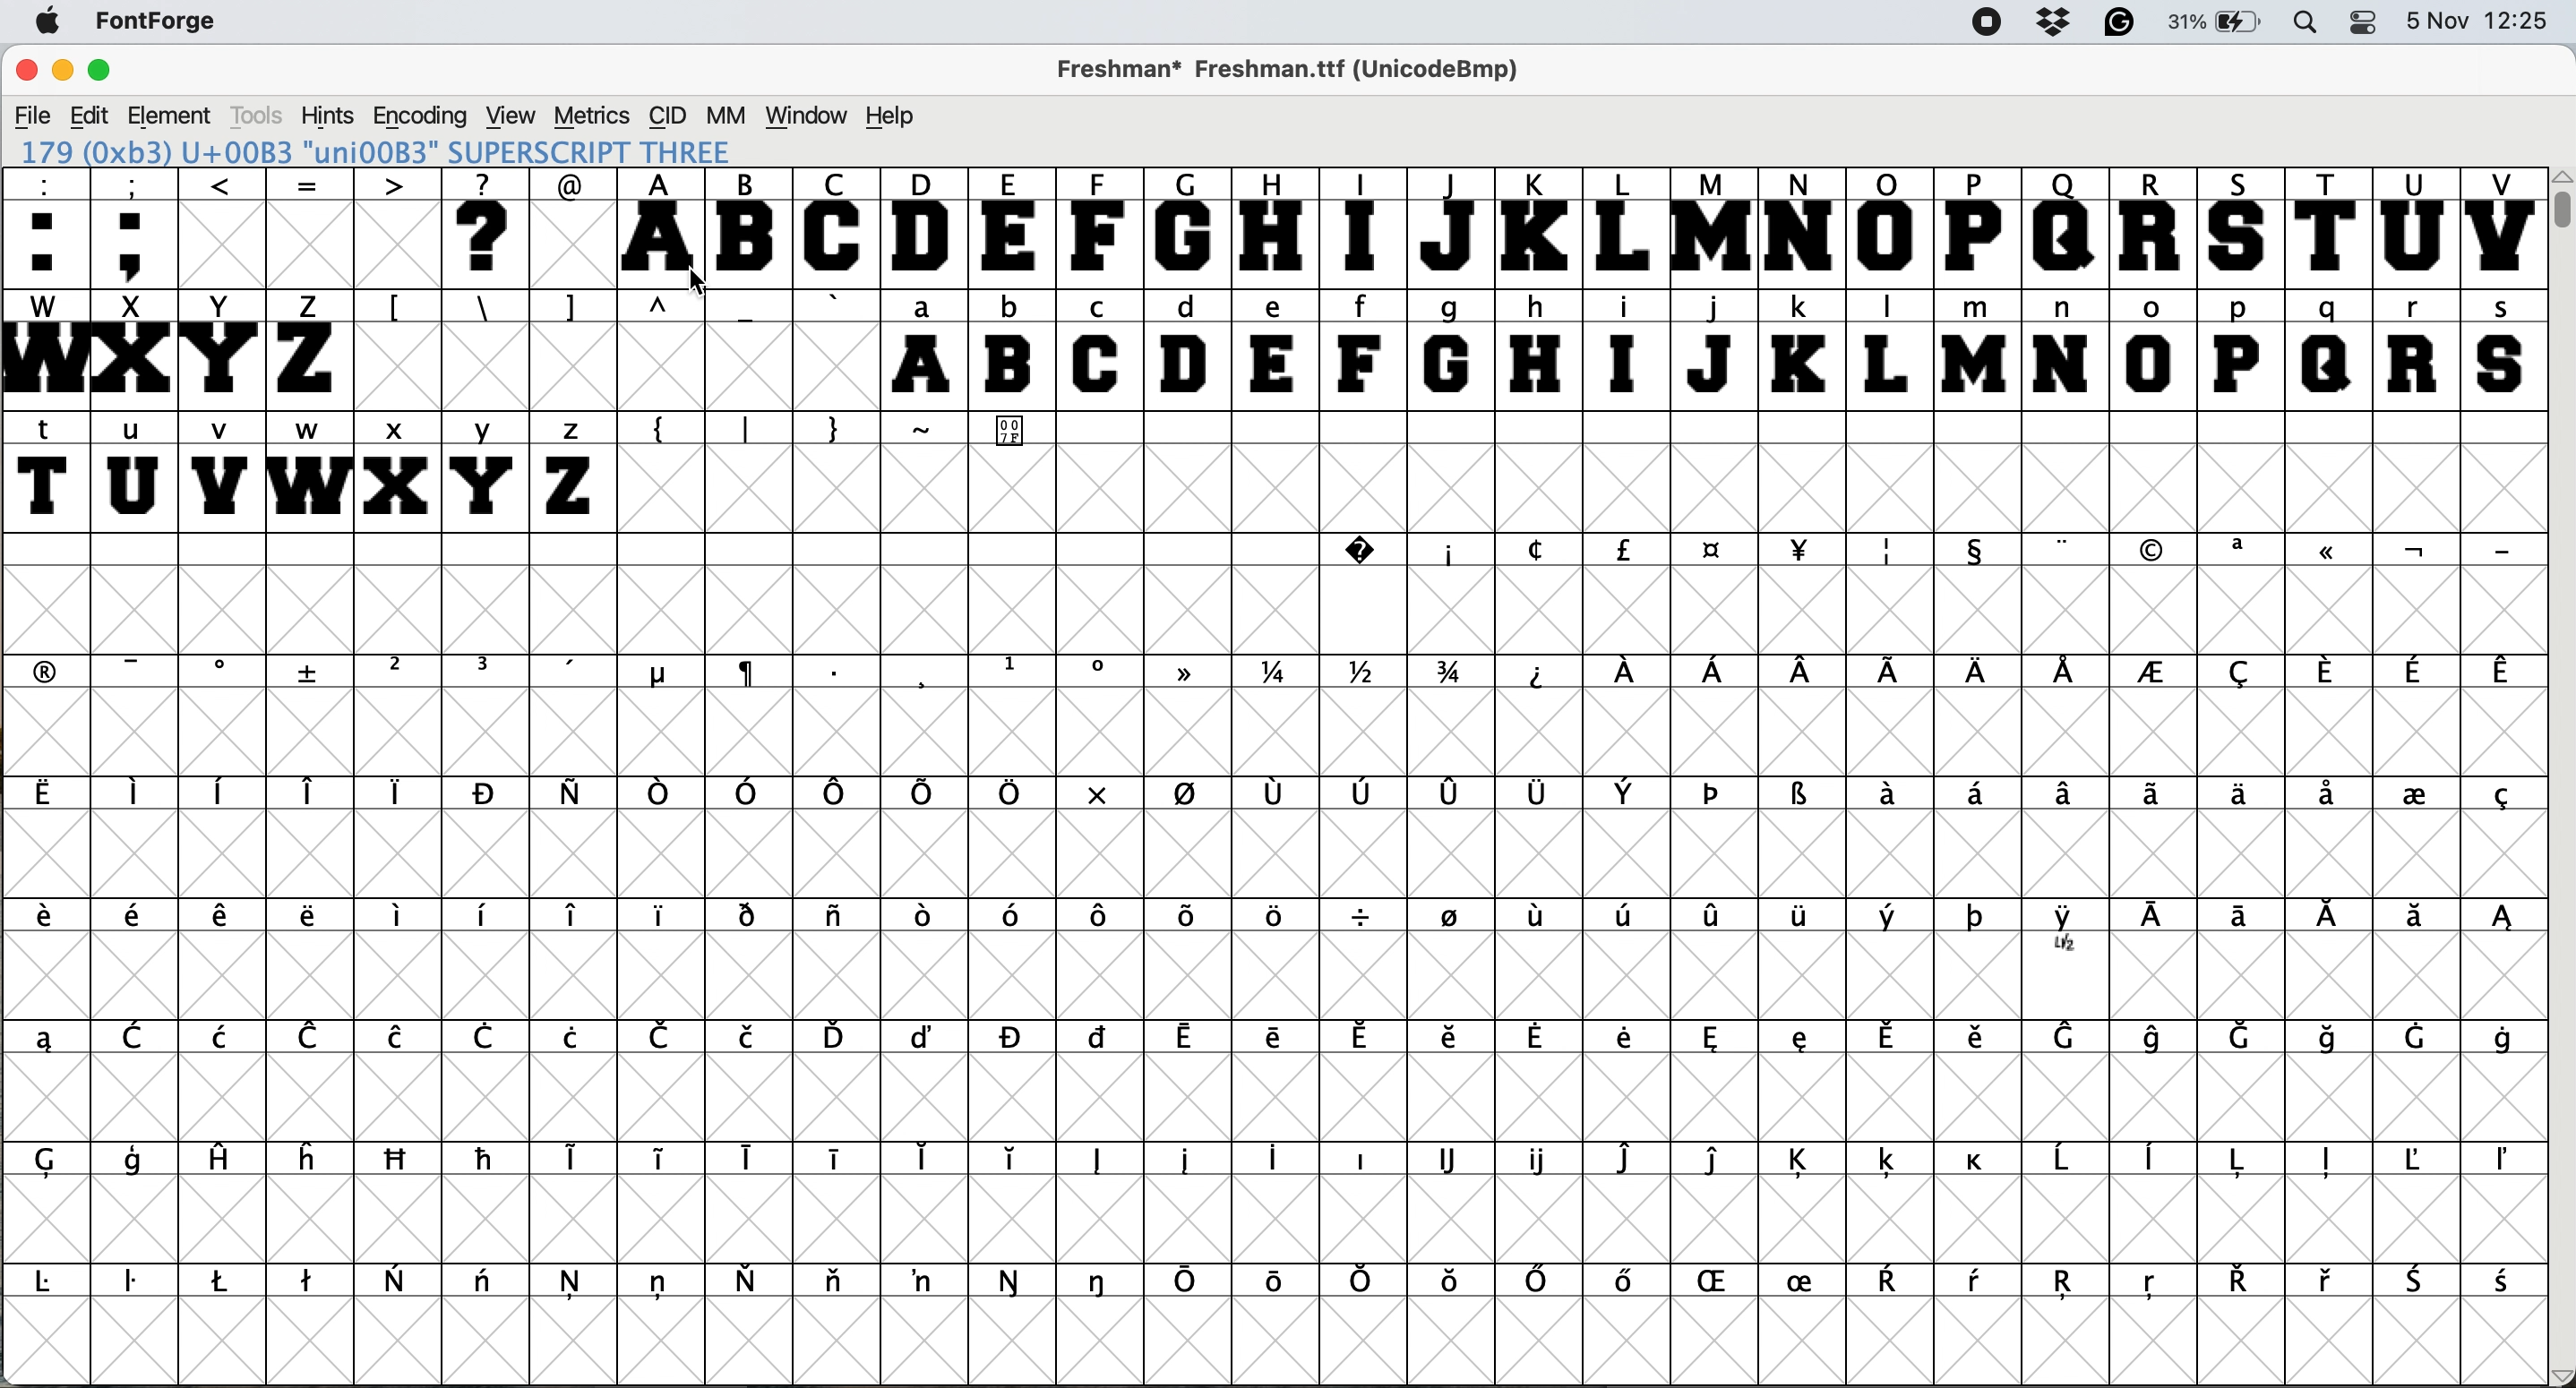 This screenshot has width=2576, height=1388. Describe the element at coordinates (661, 912) in the screenshot. I see `symbol` at that location.